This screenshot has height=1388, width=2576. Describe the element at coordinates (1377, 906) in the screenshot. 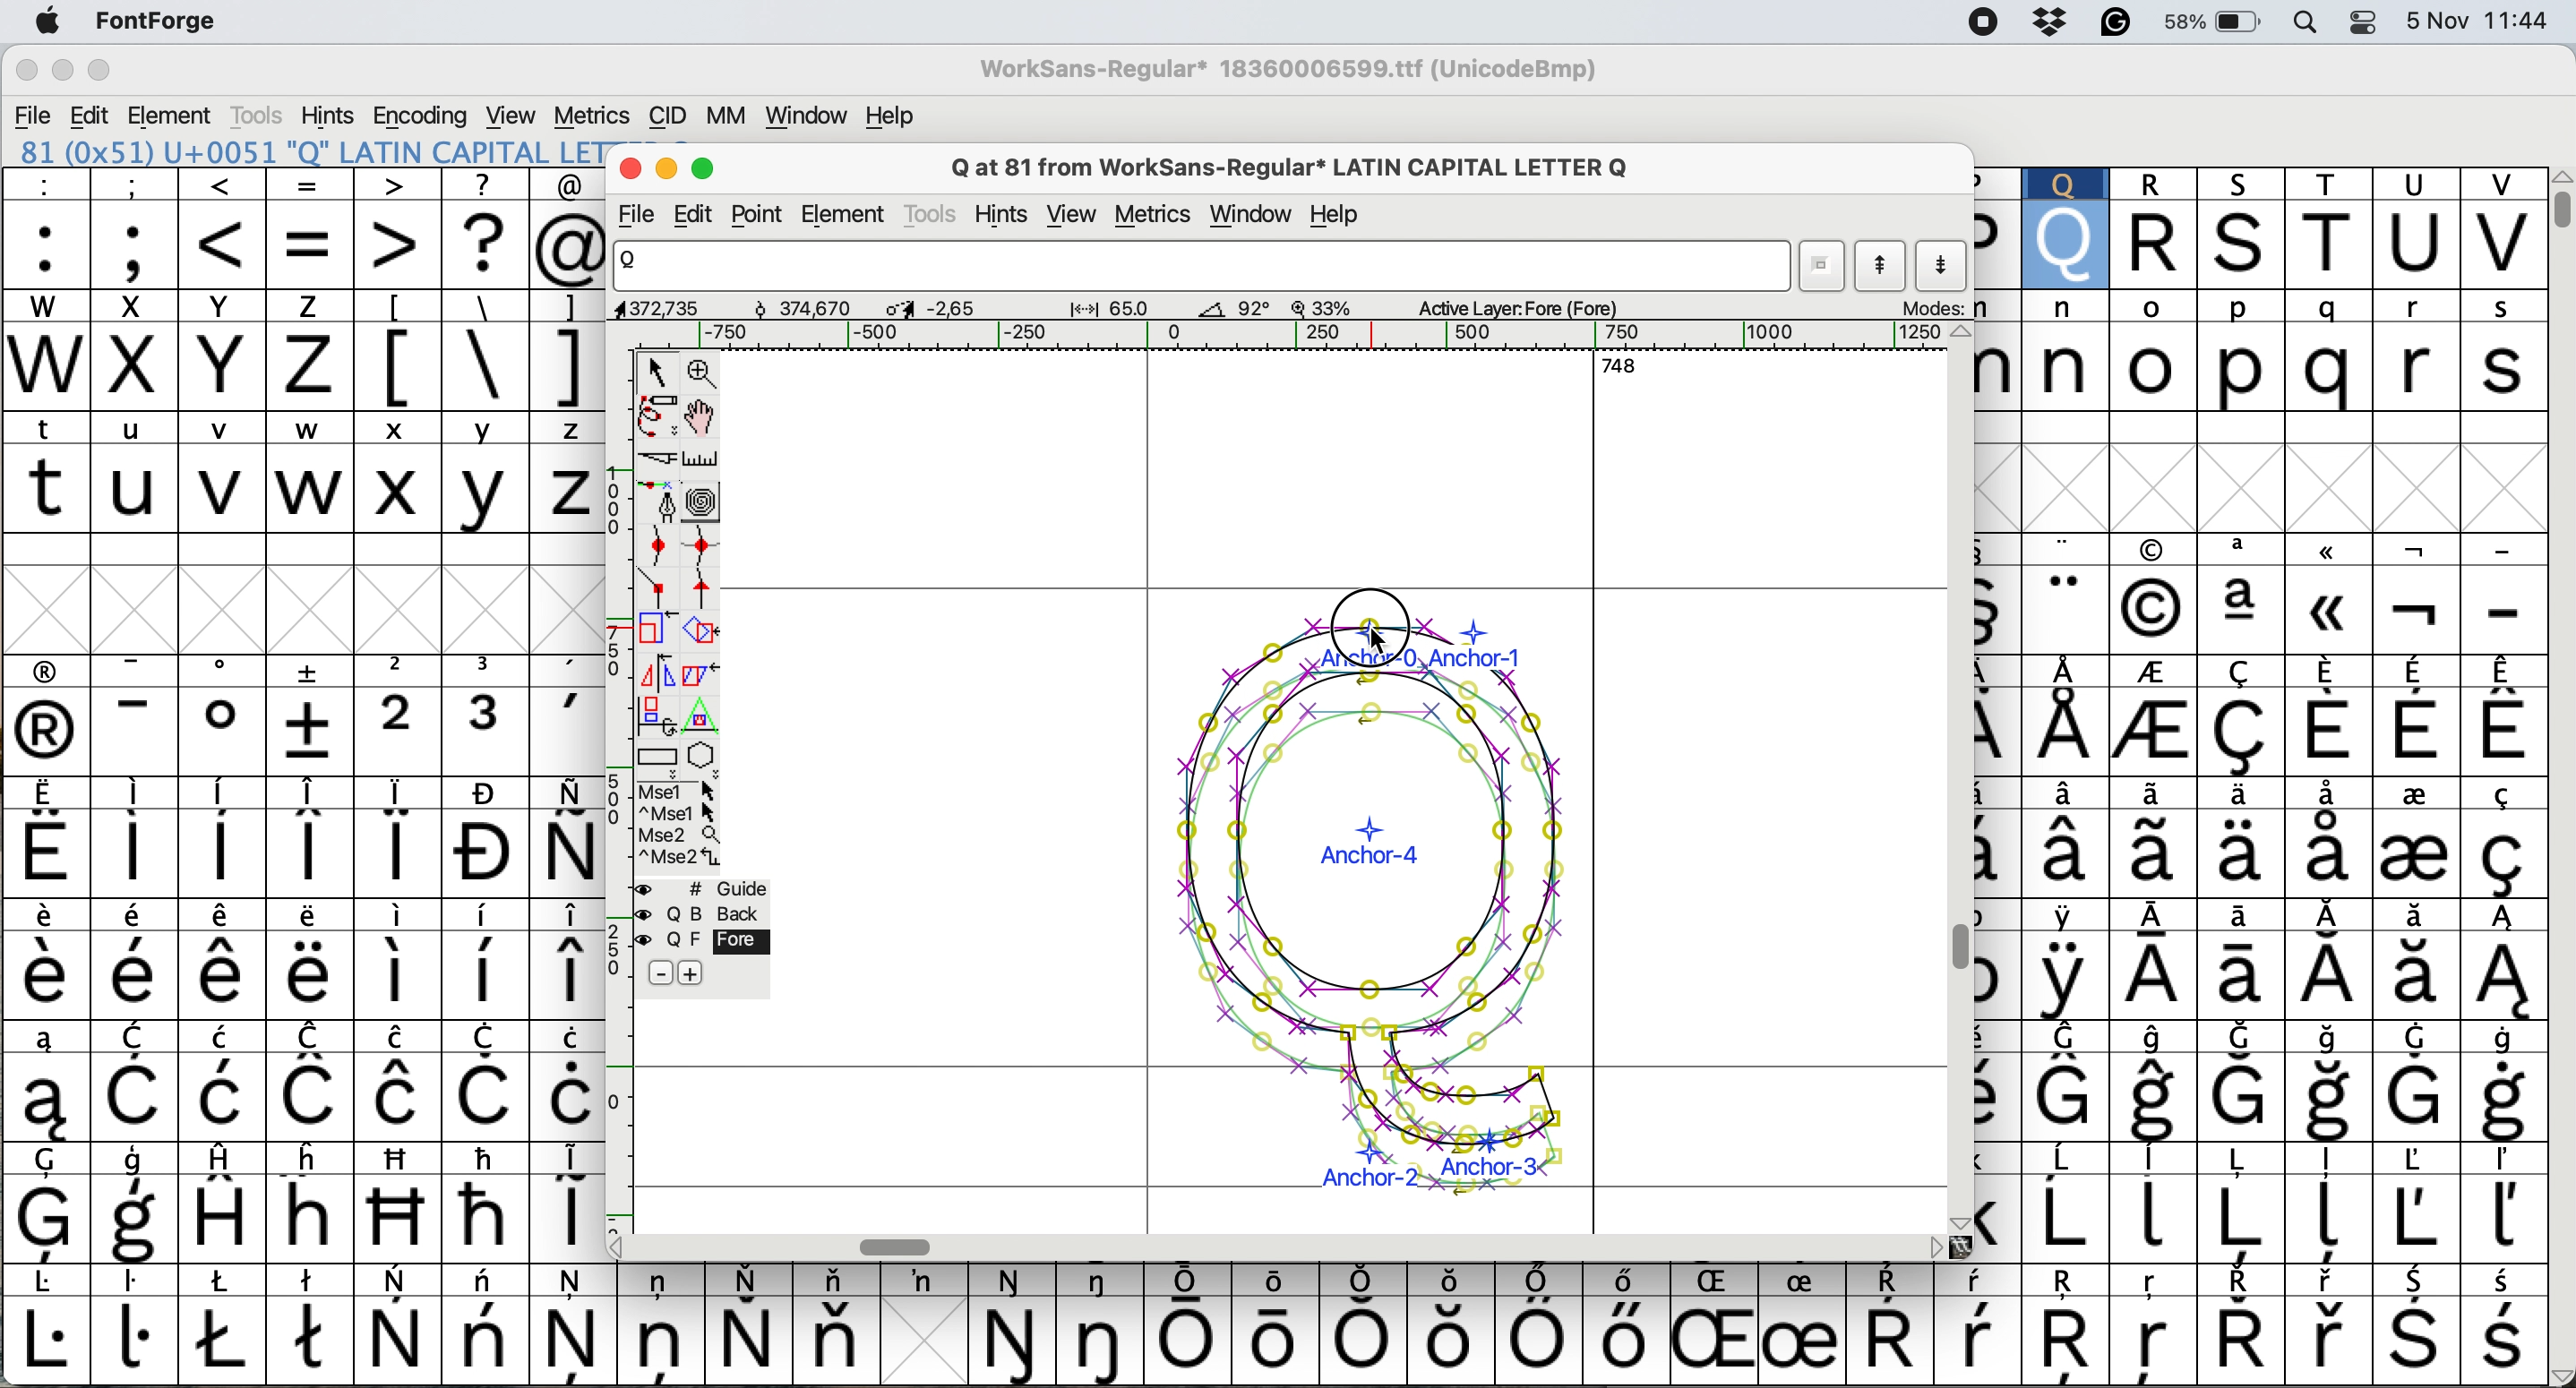

I see `adjust bearings of glyph` at that location.